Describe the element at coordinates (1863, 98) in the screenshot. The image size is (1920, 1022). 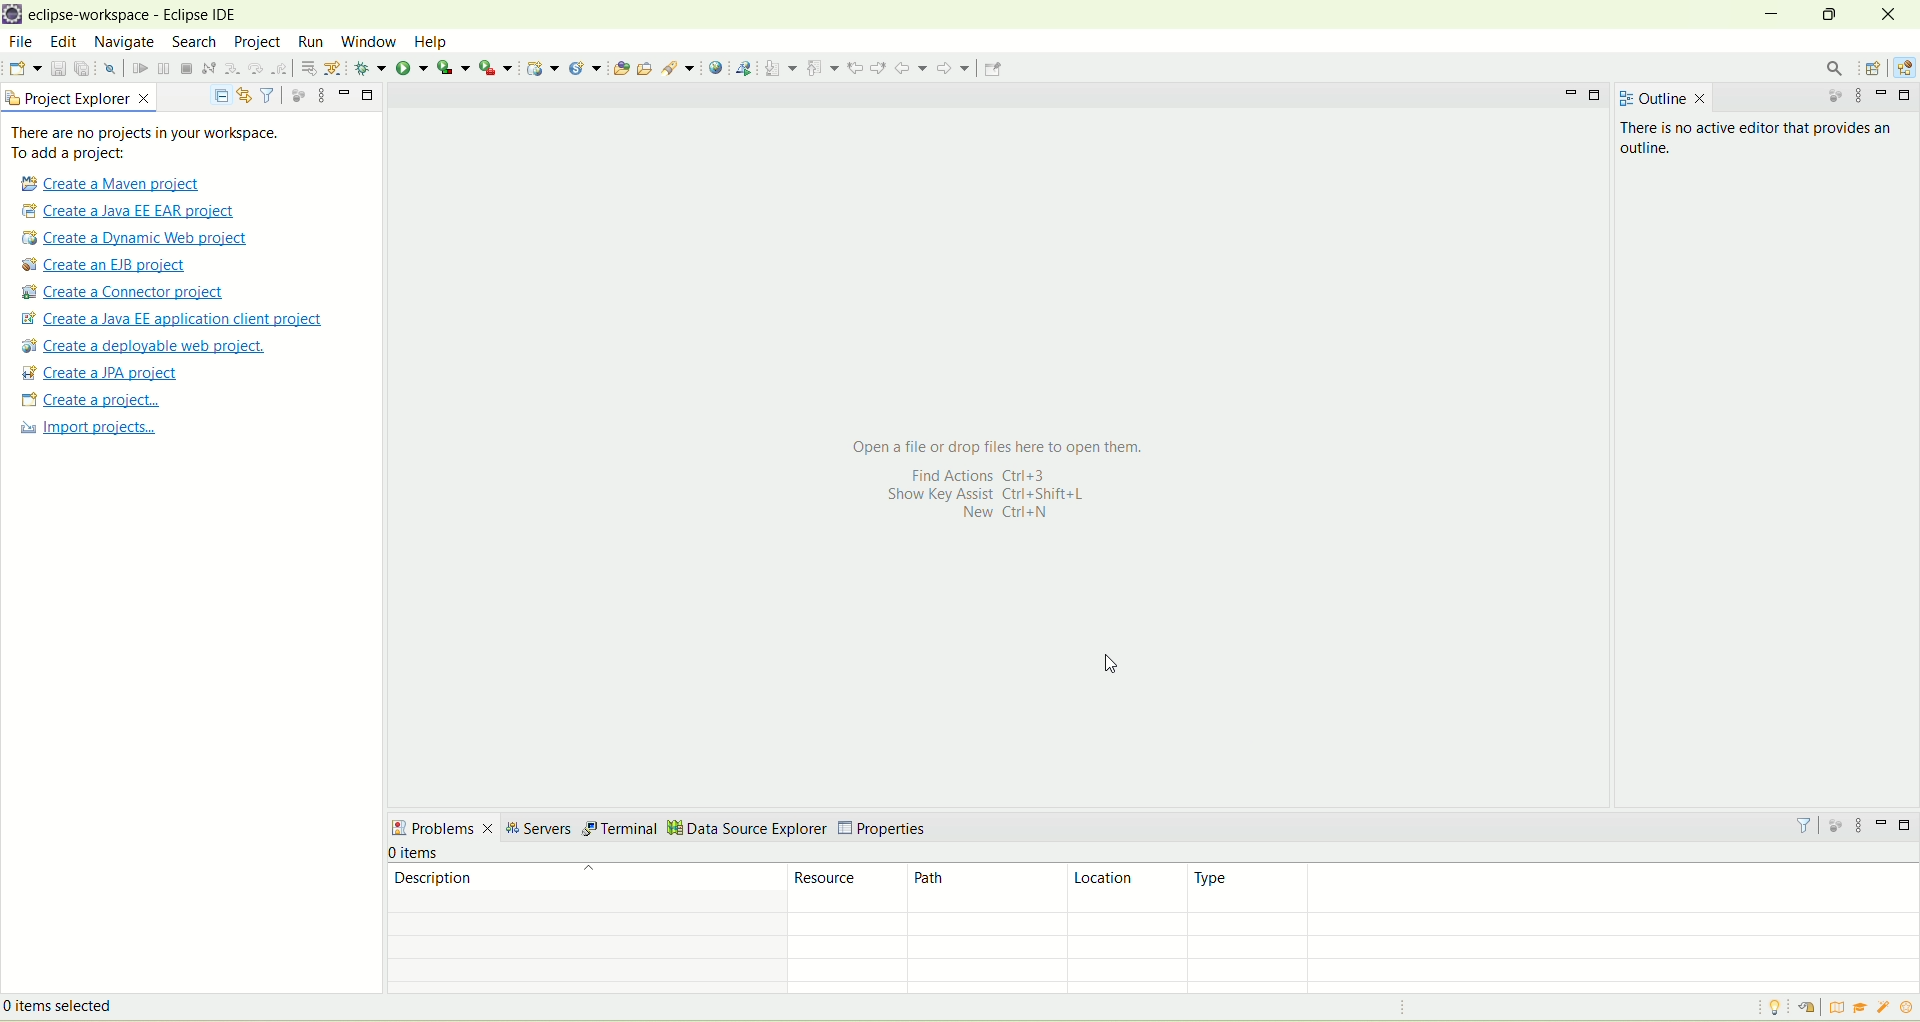
I see `view menu` at that location.